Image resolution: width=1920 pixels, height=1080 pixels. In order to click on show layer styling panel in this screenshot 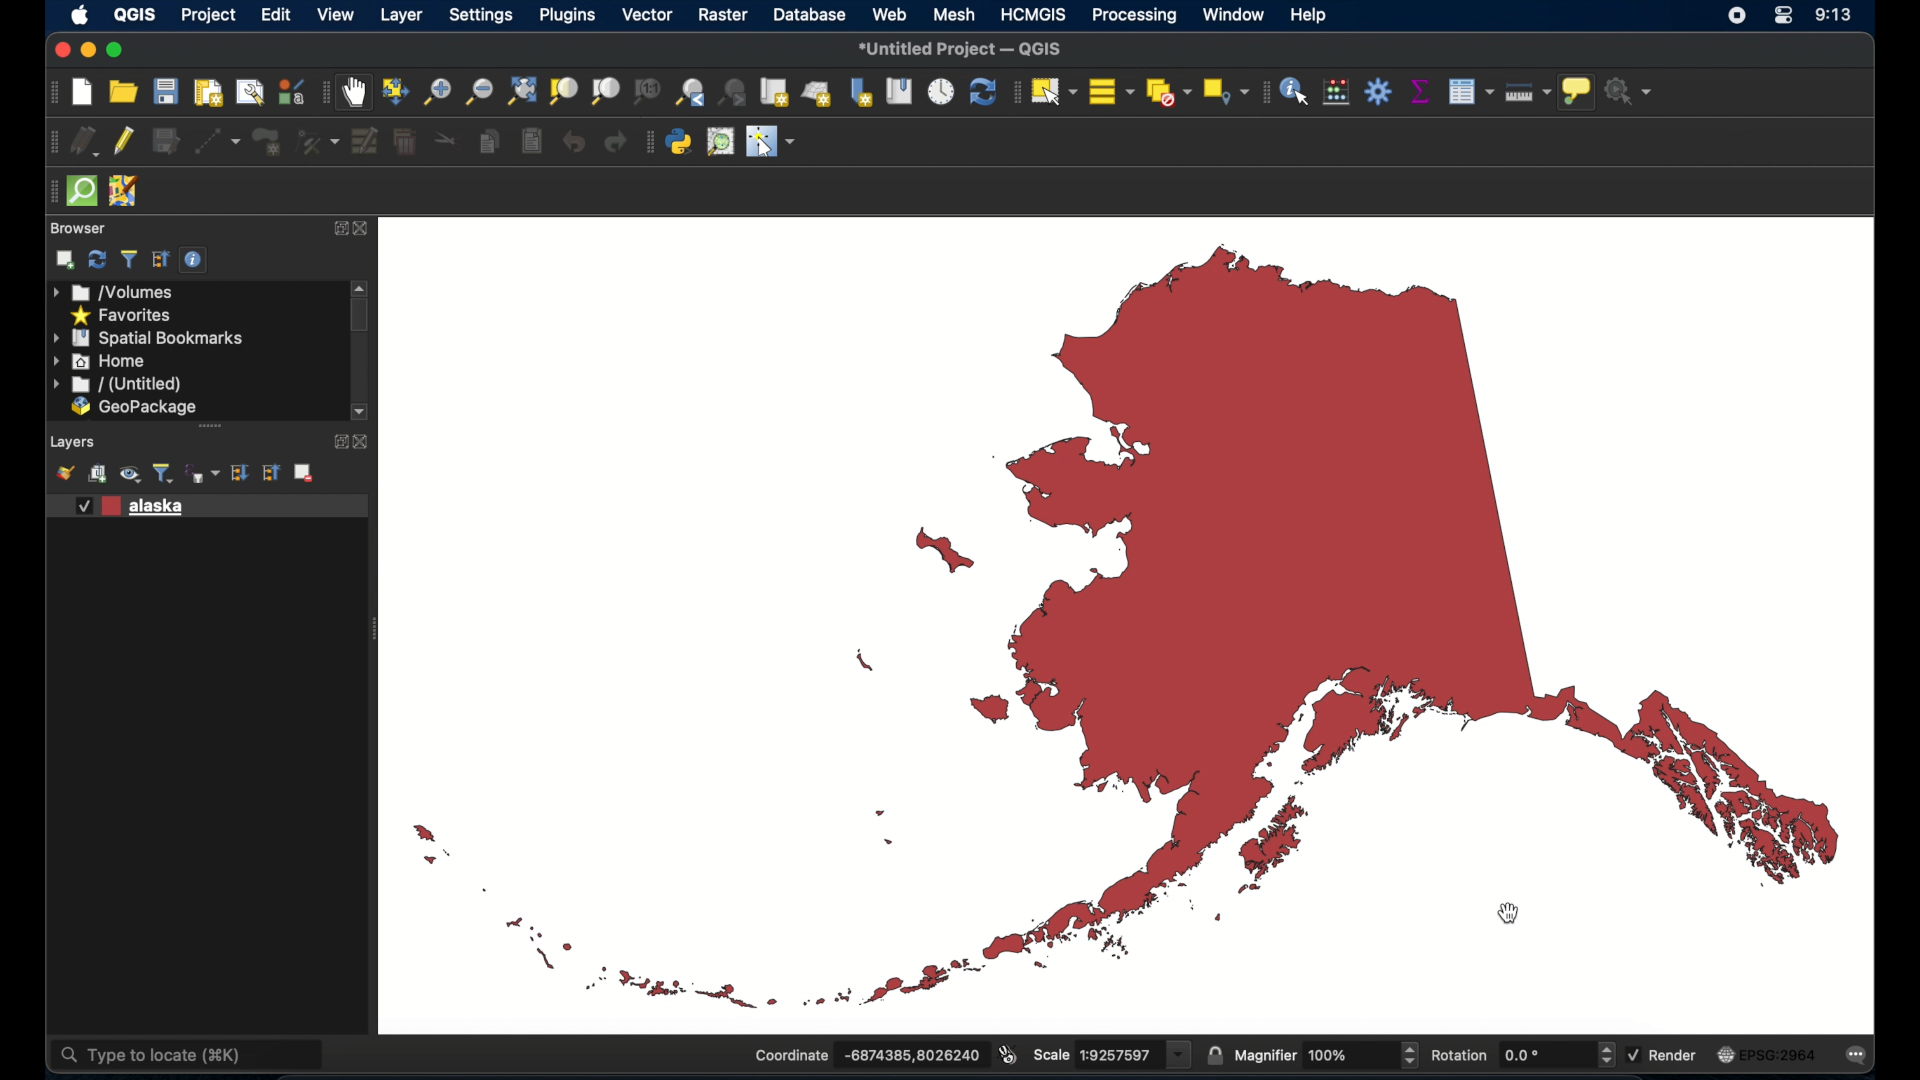, I will do `click(64, 474)`.